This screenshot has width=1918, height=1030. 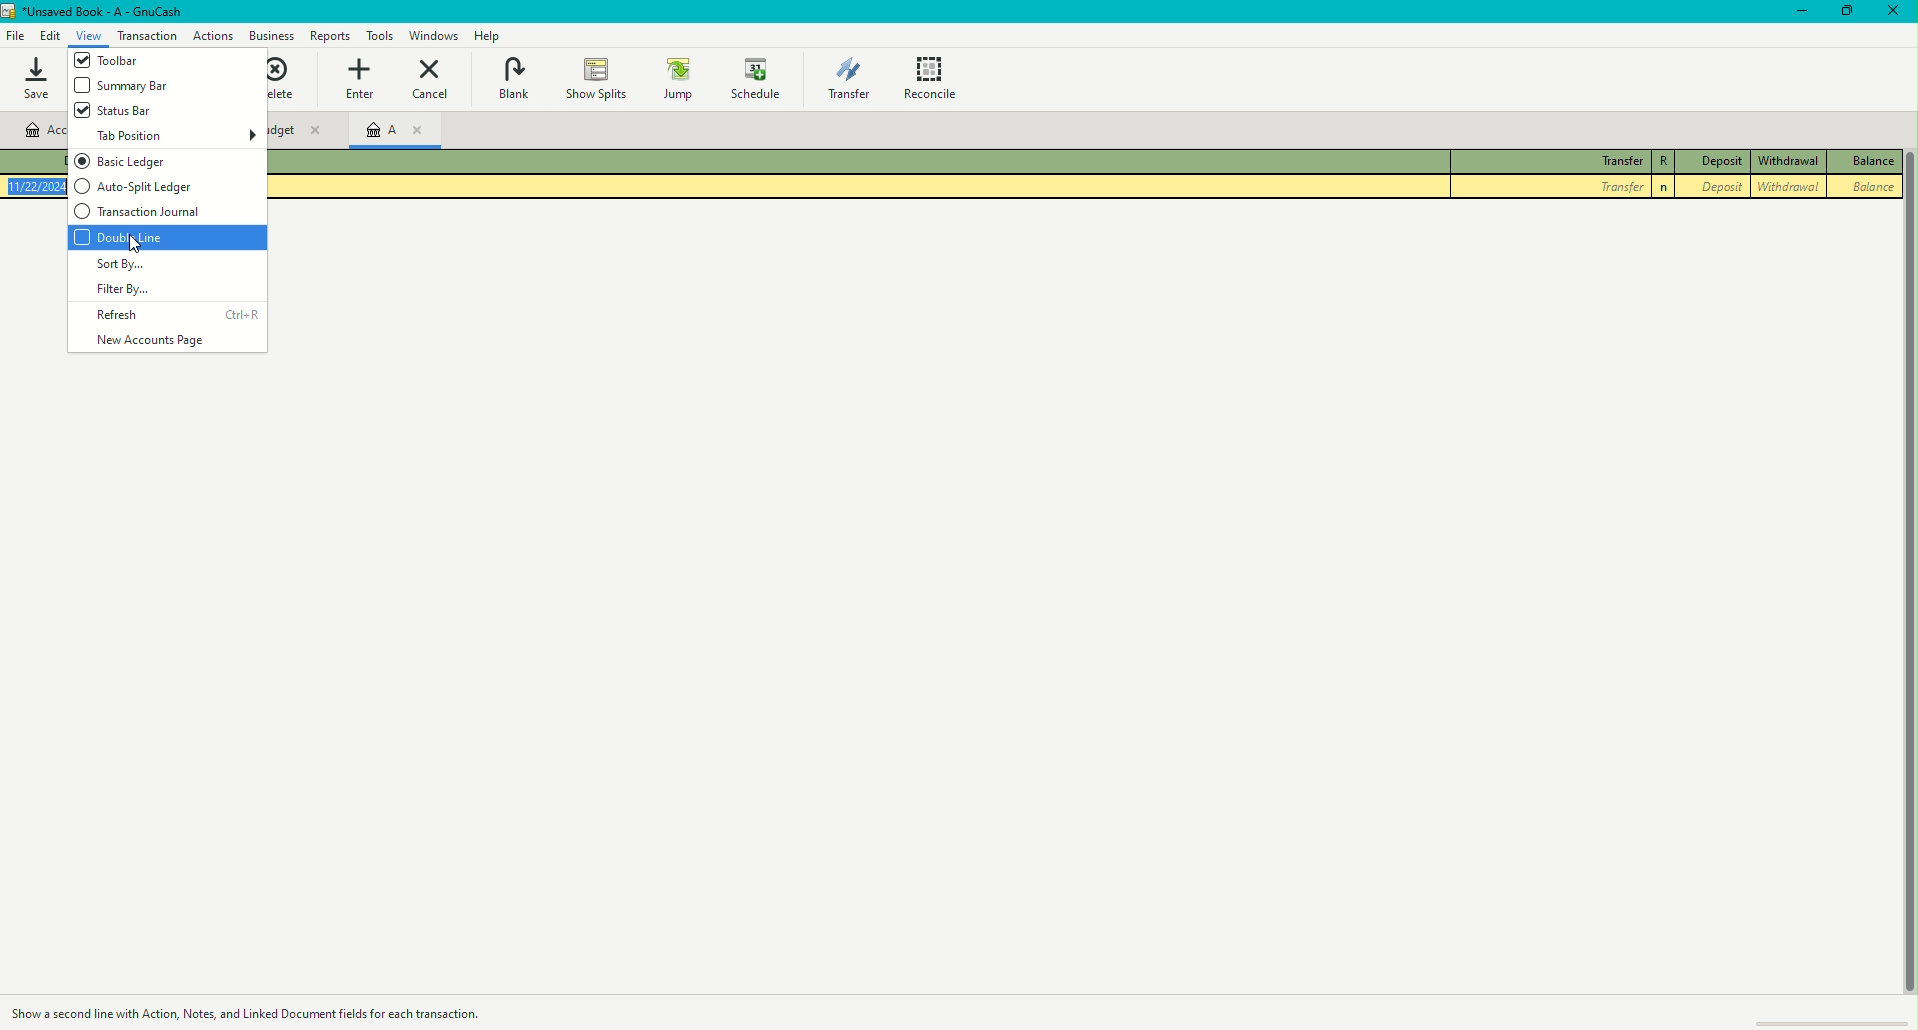 What do you see at coordinates (594, 80) in the screenshot?
I see `Show Splits` at bounding box center [594, 80].